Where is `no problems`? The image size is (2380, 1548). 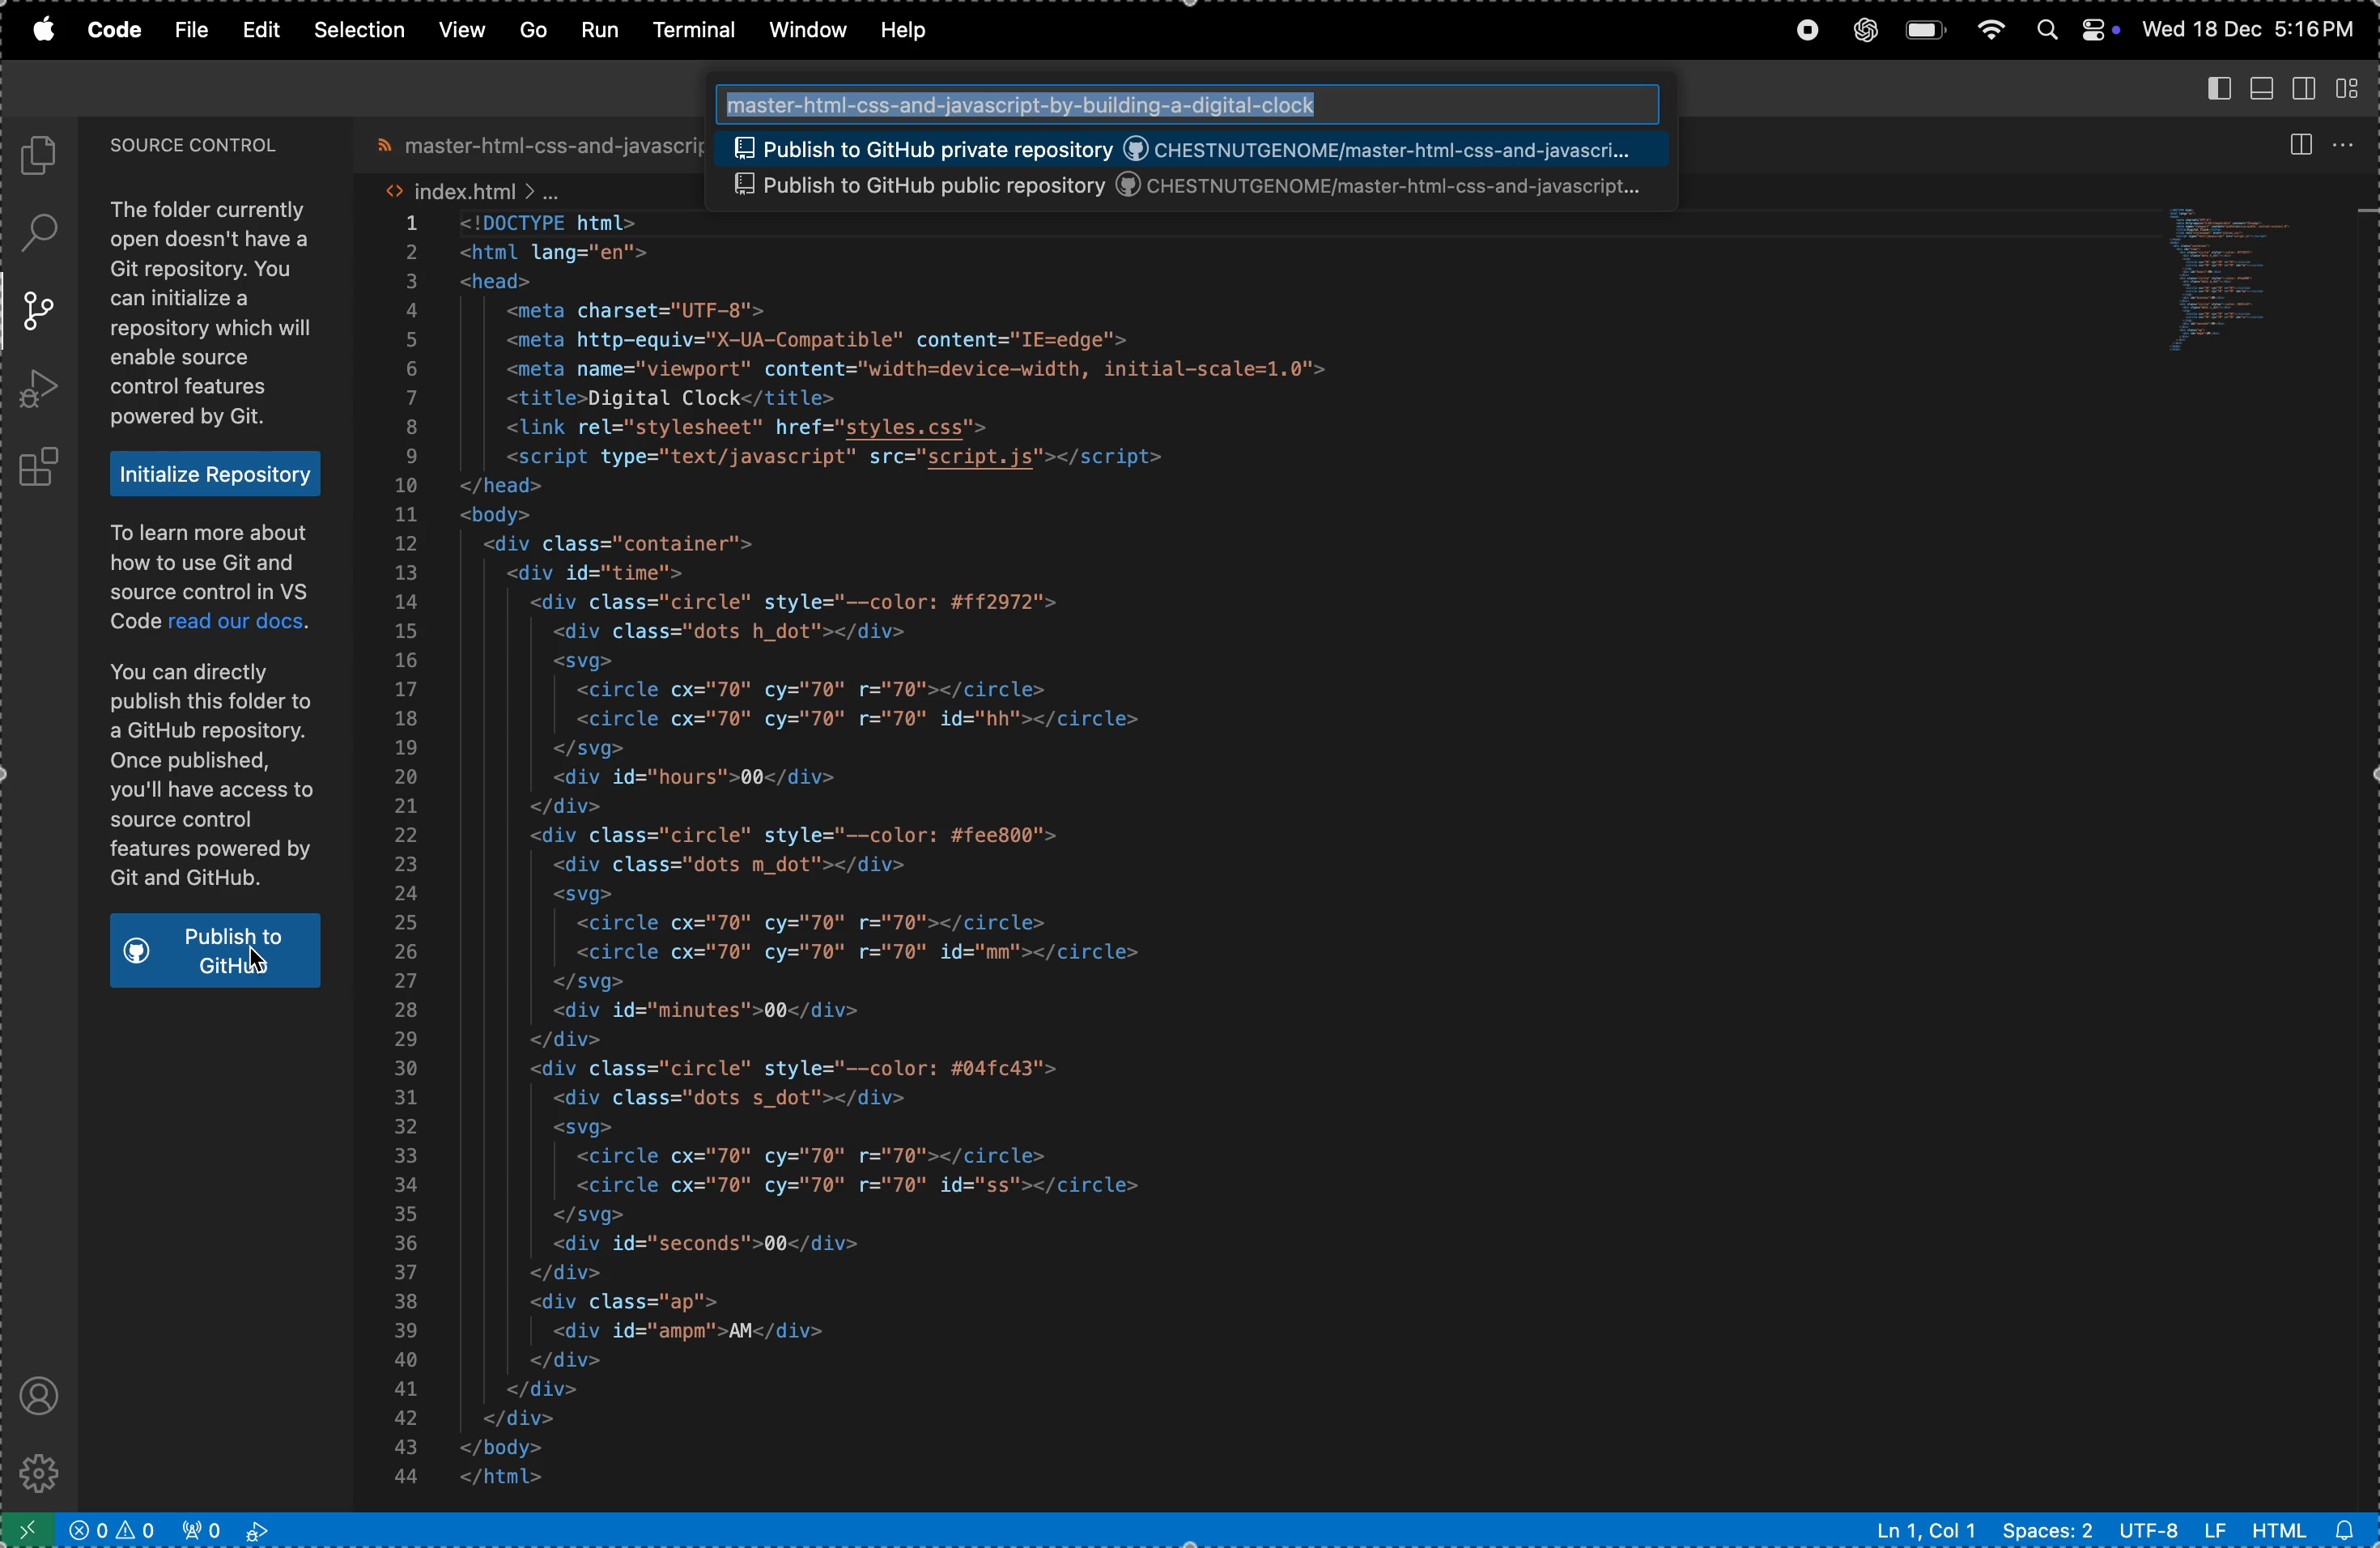 no problems is located at coordinates (117, 1530).